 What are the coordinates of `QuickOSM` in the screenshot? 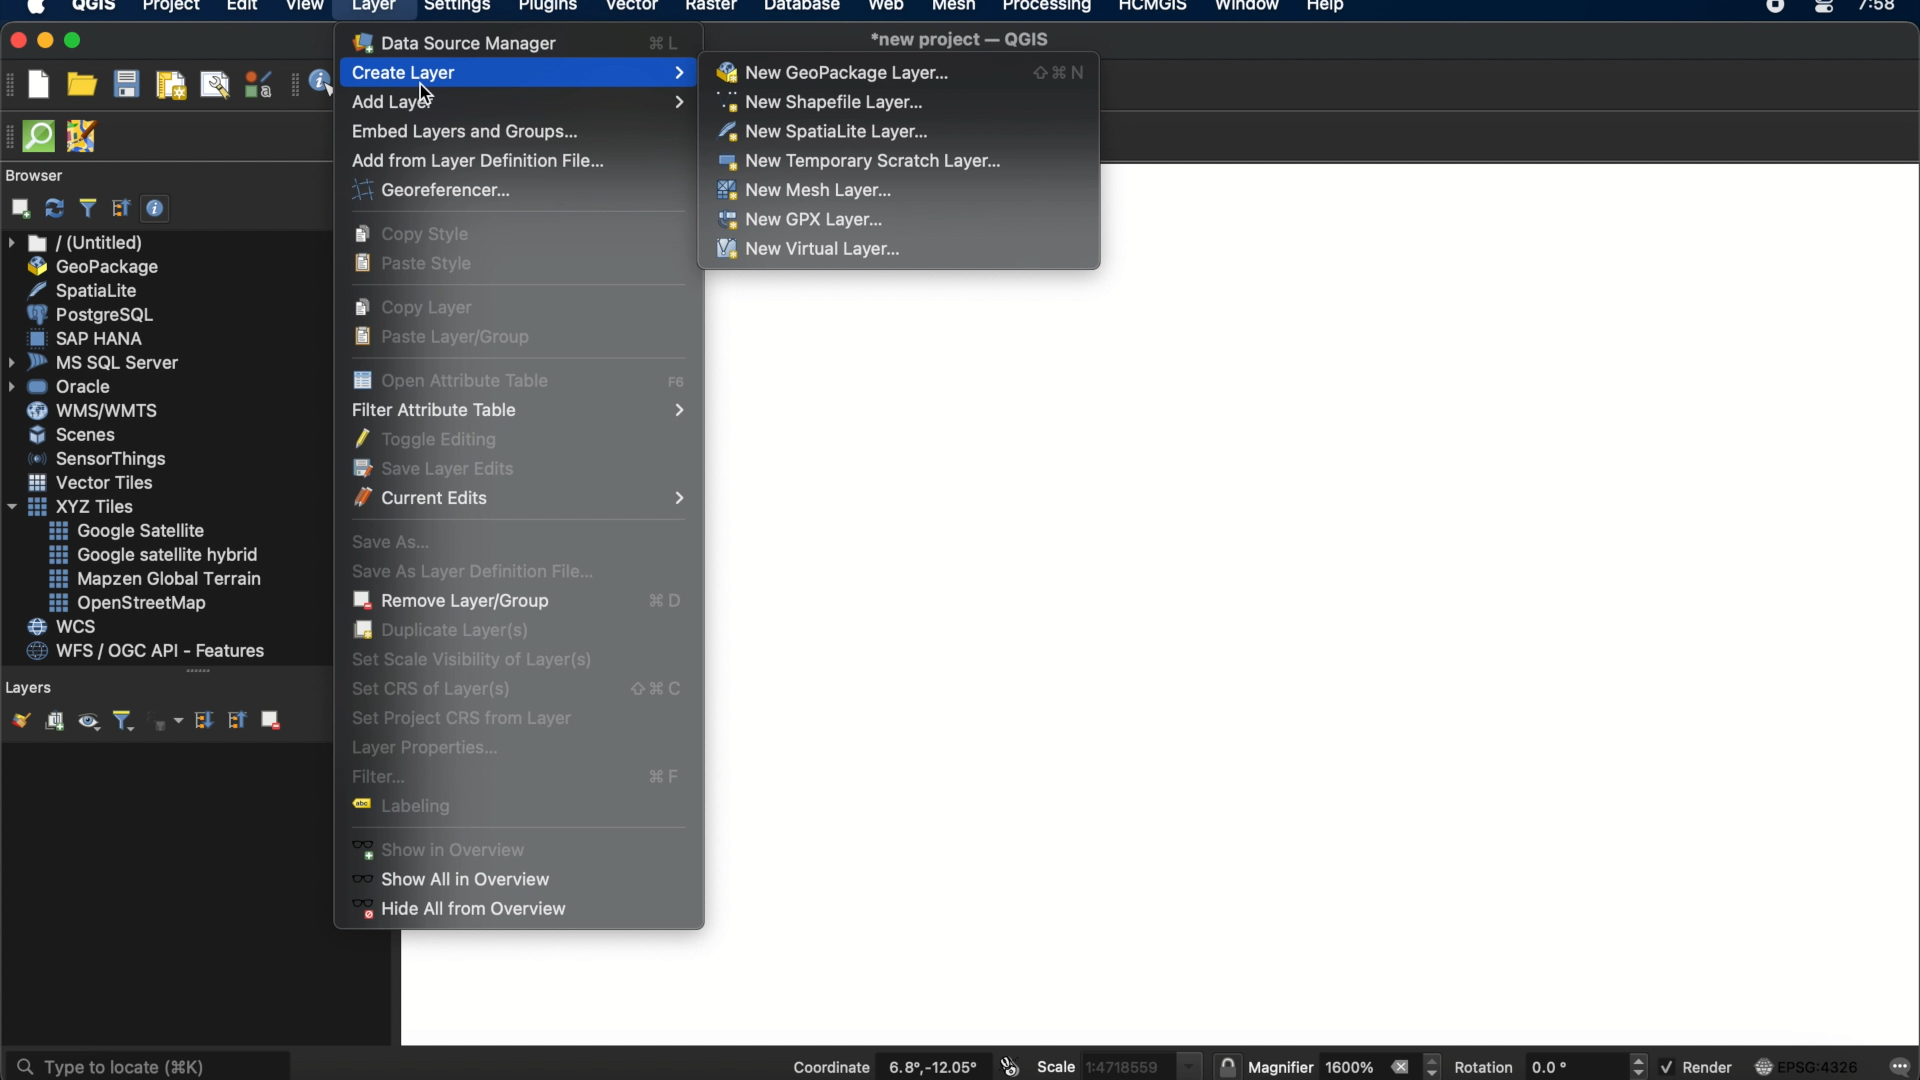 It's located at (43, 136).